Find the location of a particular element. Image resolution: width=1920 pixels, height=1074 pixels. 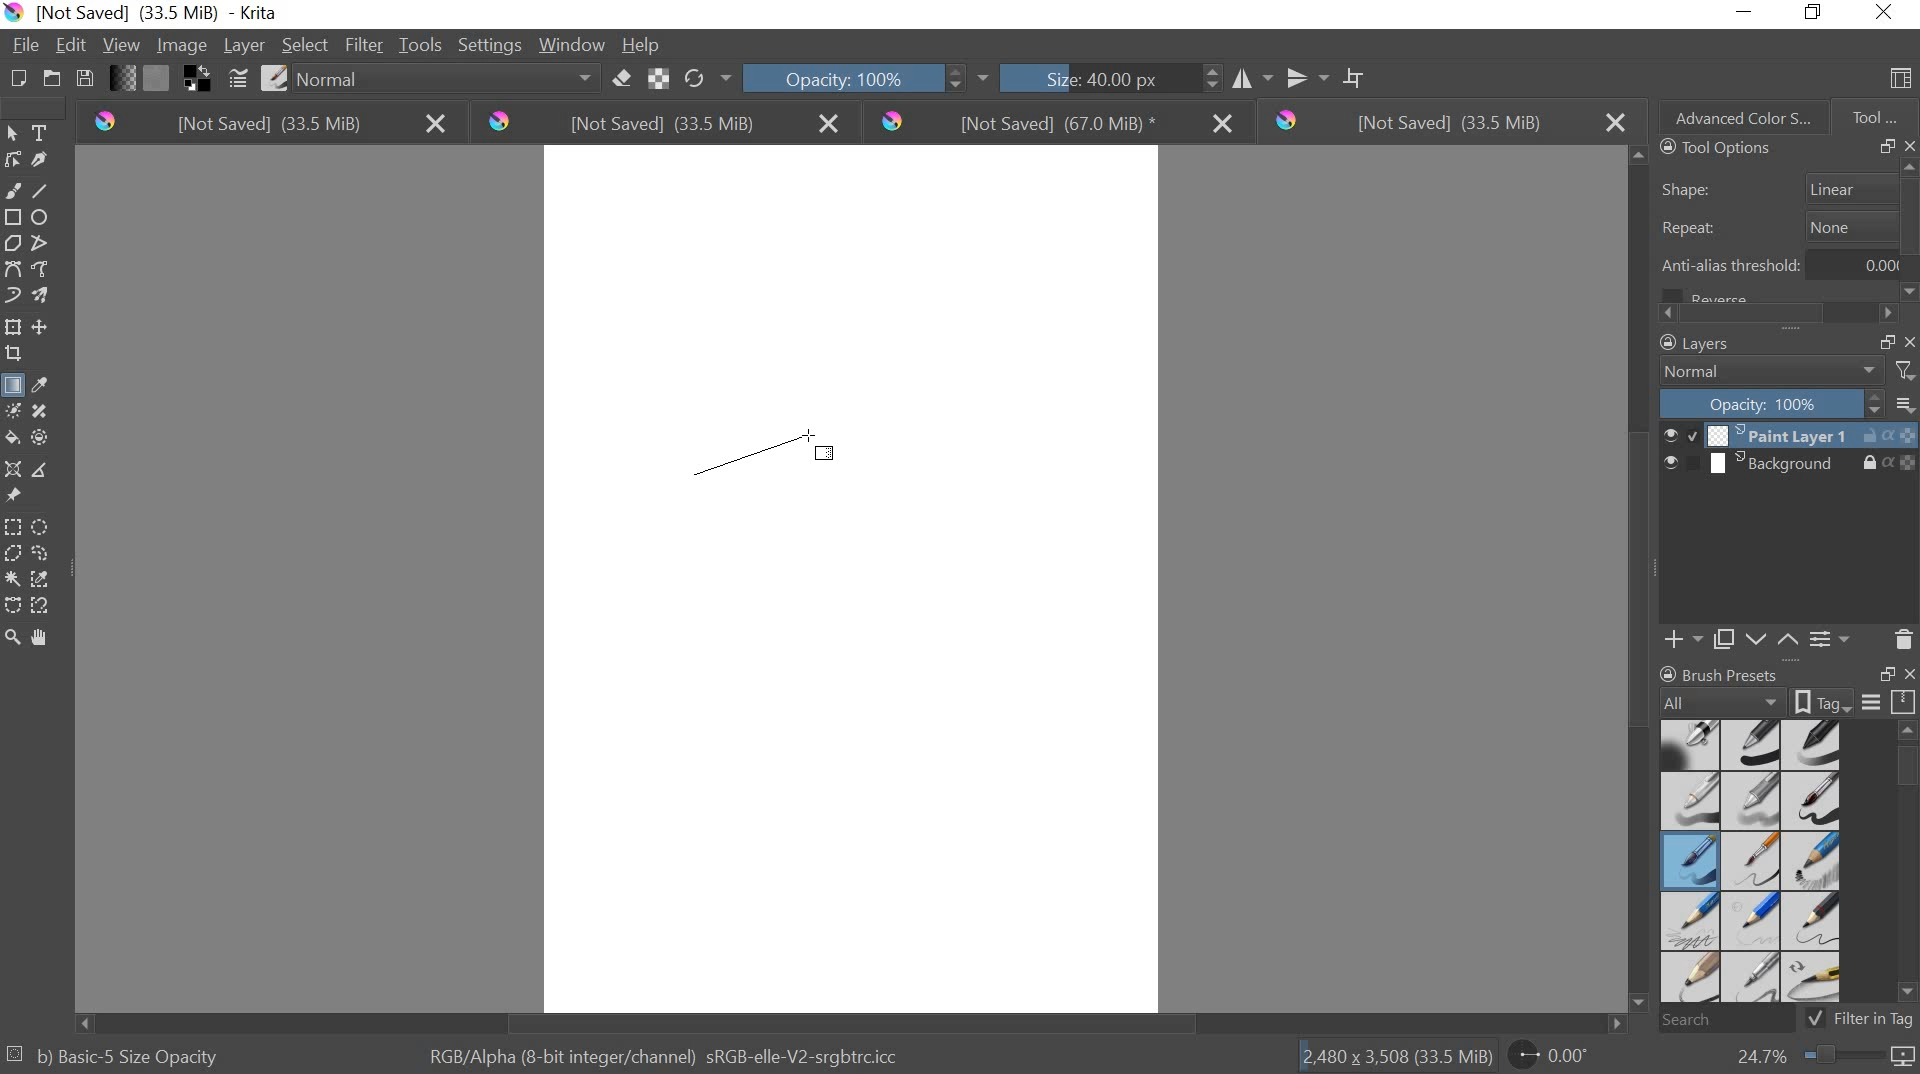

SCROLLBAR is located at coordinates (1784, 314).